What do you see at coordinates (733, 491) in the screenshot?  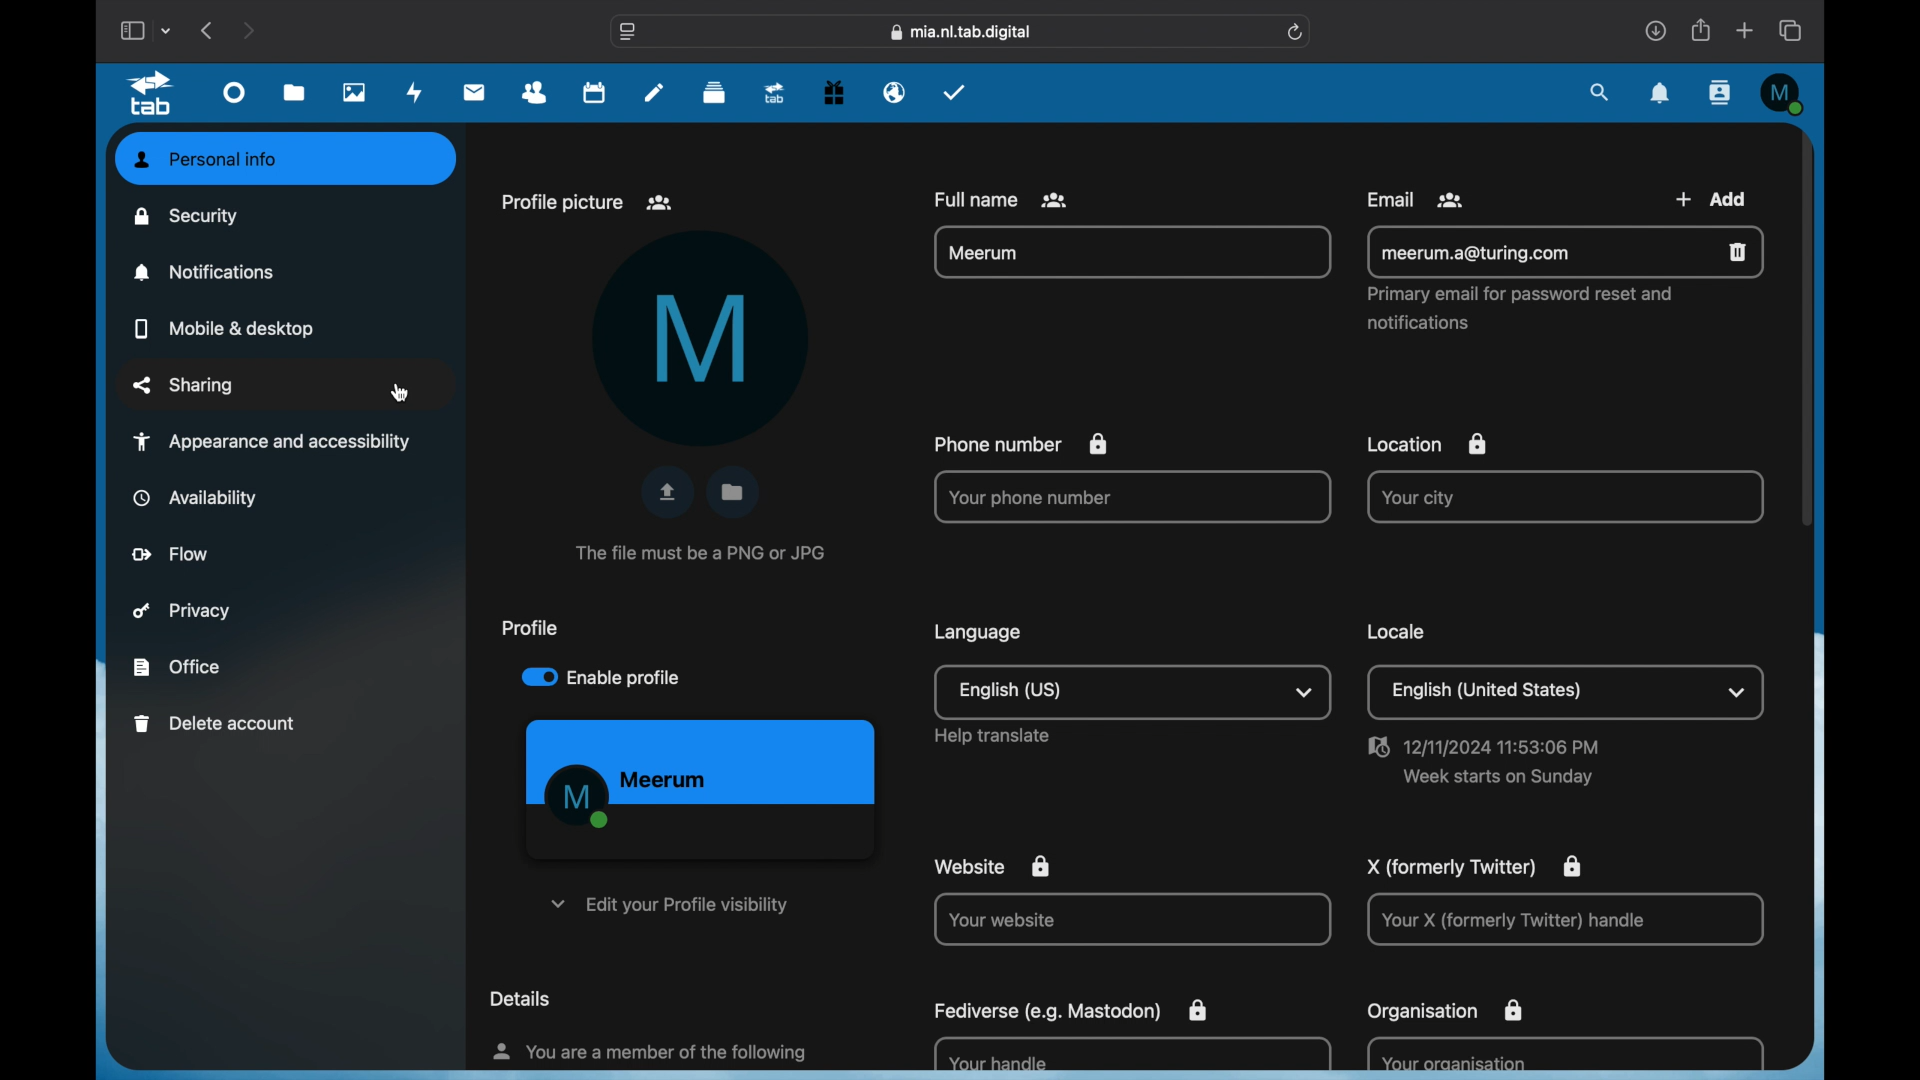 I see `folder` at bounding box center [733, 491].